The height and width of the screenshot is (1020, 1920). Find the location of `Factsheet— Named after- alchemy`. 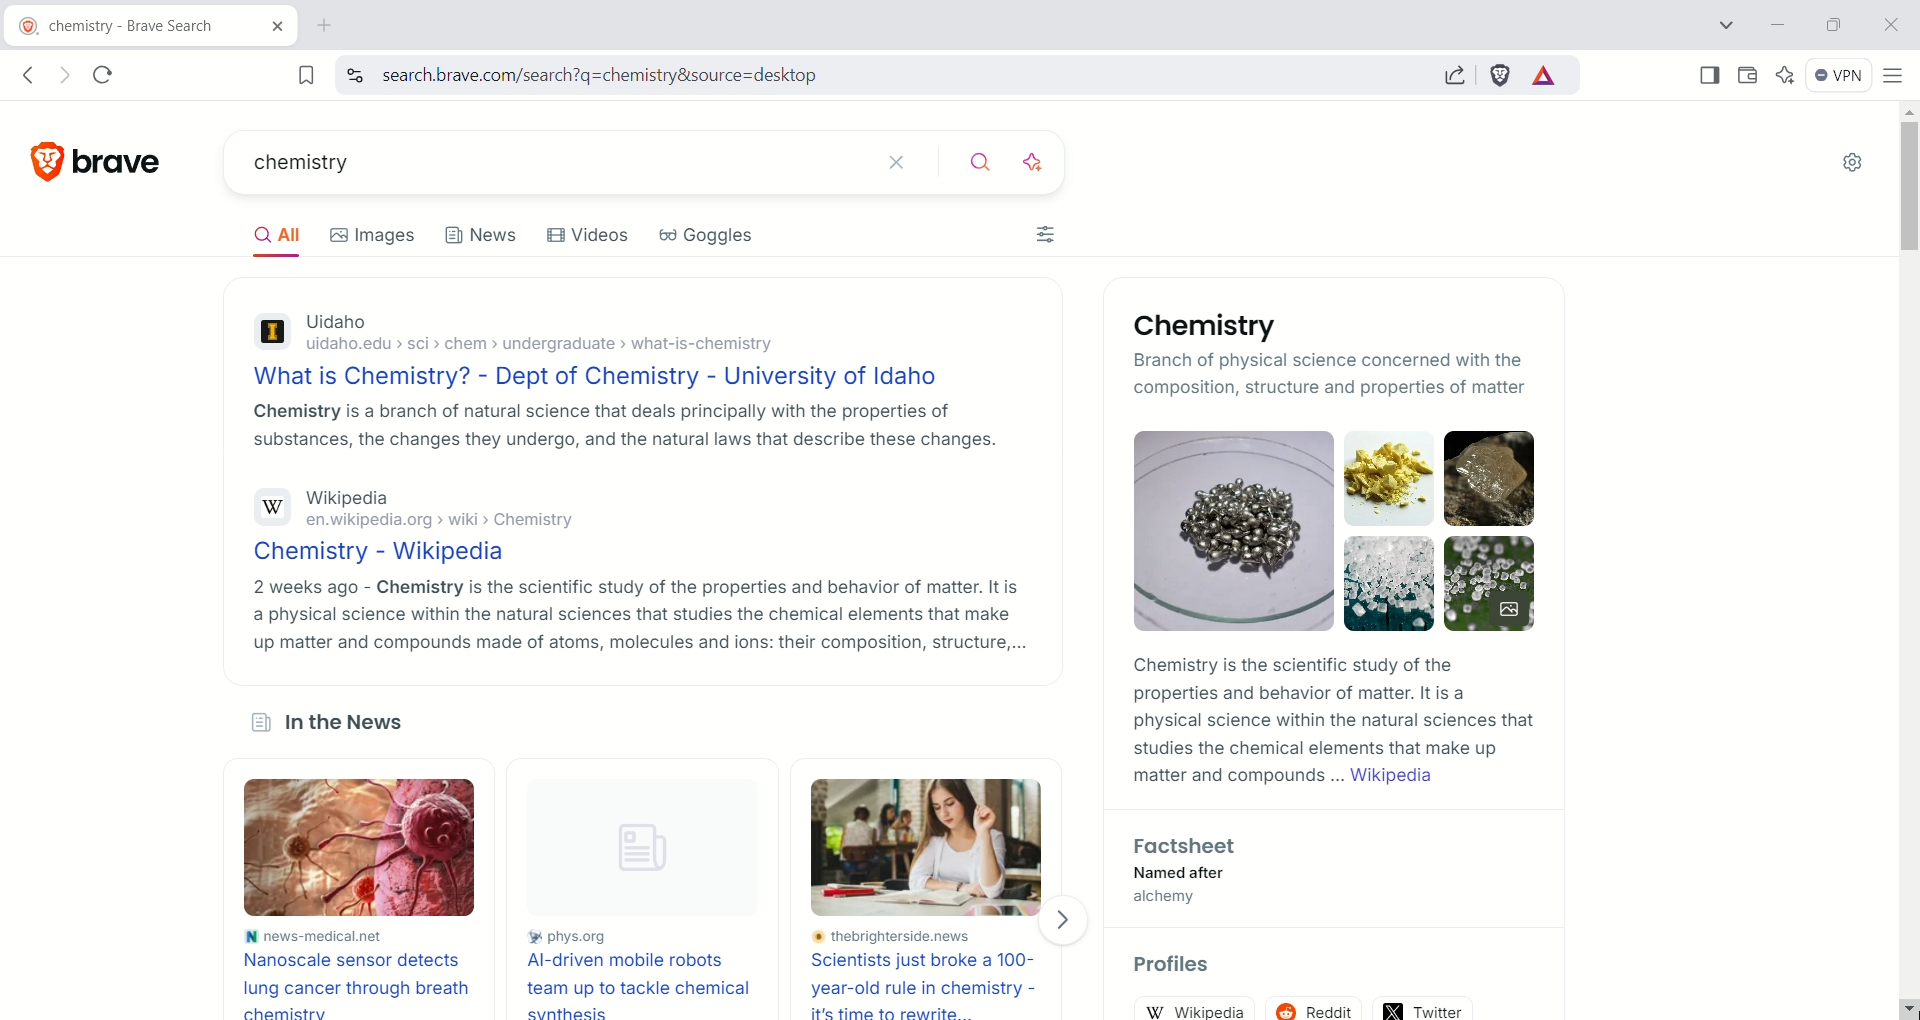

Factsheet— Named after- alchemy is located at coordinates (1180, 875).